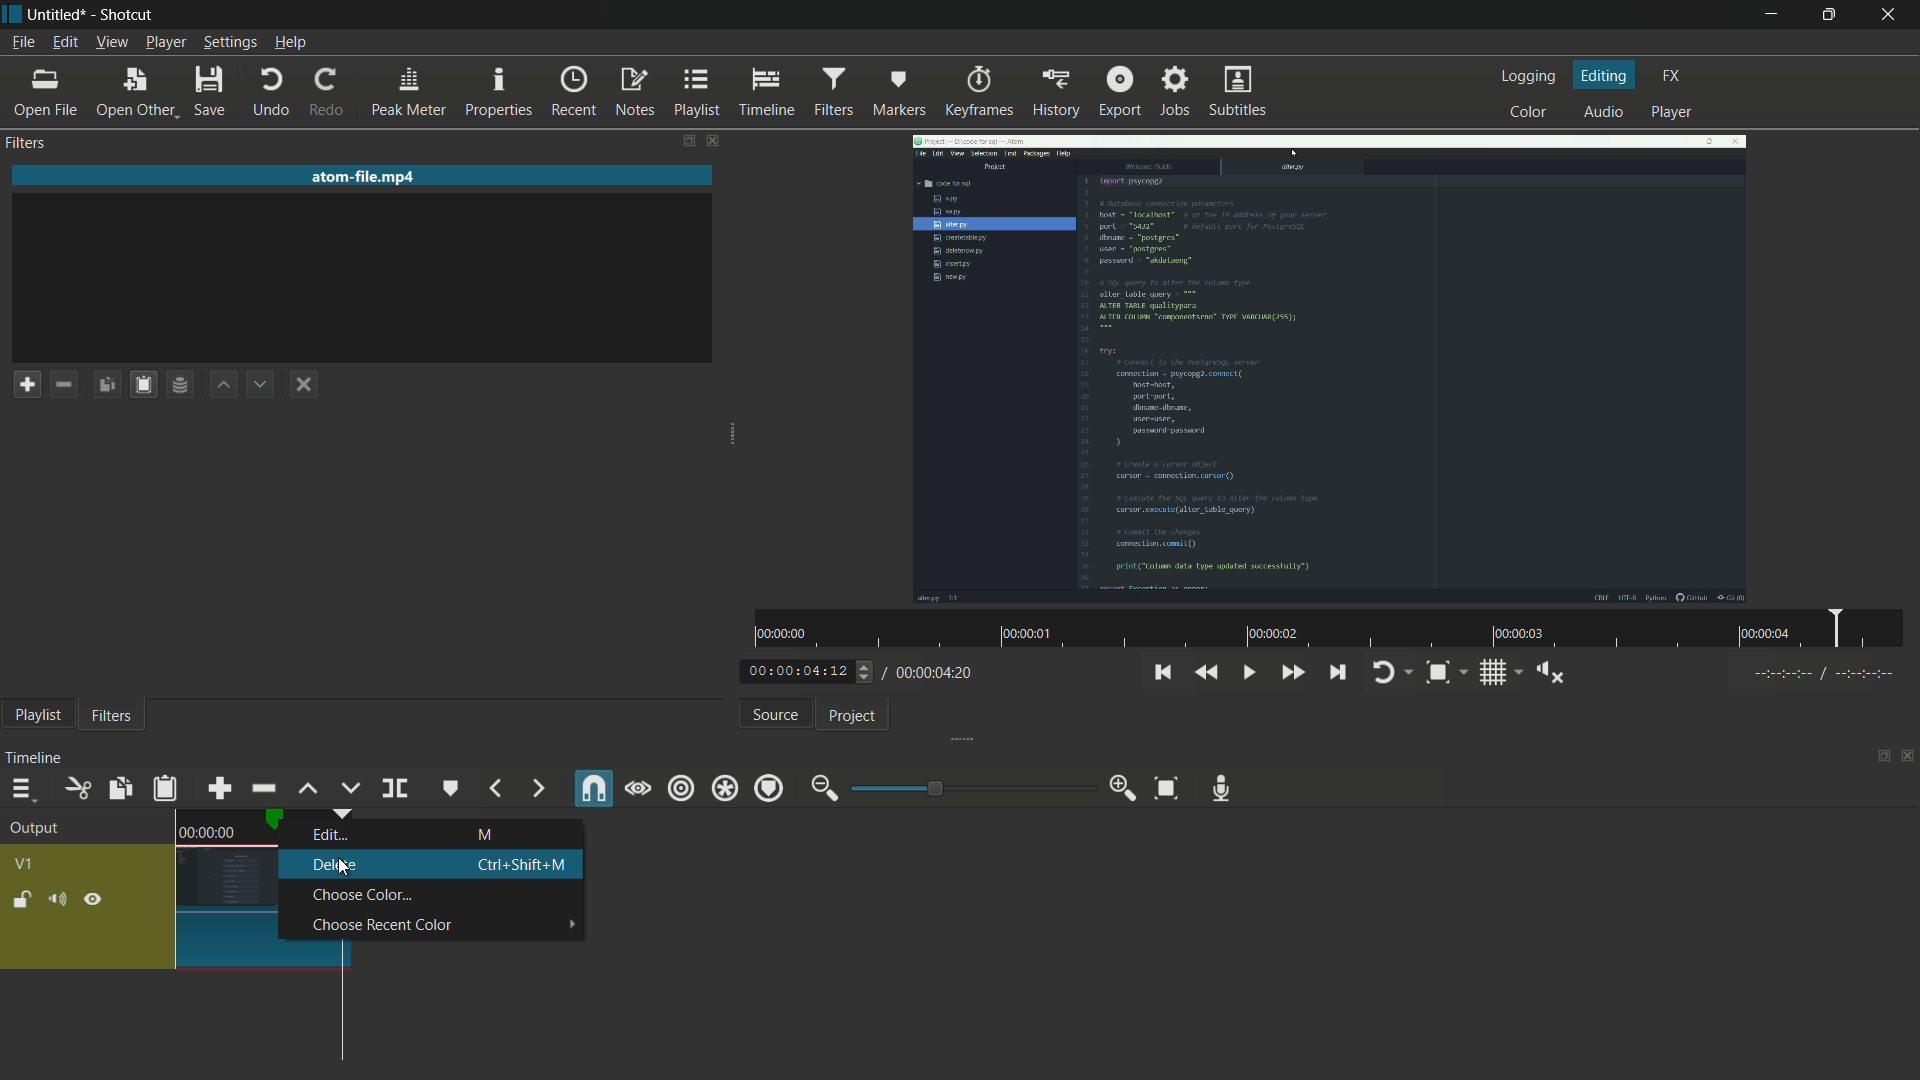 This screenshot has height=1080, width=1920. What do you see at coordinates (724, 788) in the screenshot?
I see `ripple all tracks` at bounding box center [724, 788].